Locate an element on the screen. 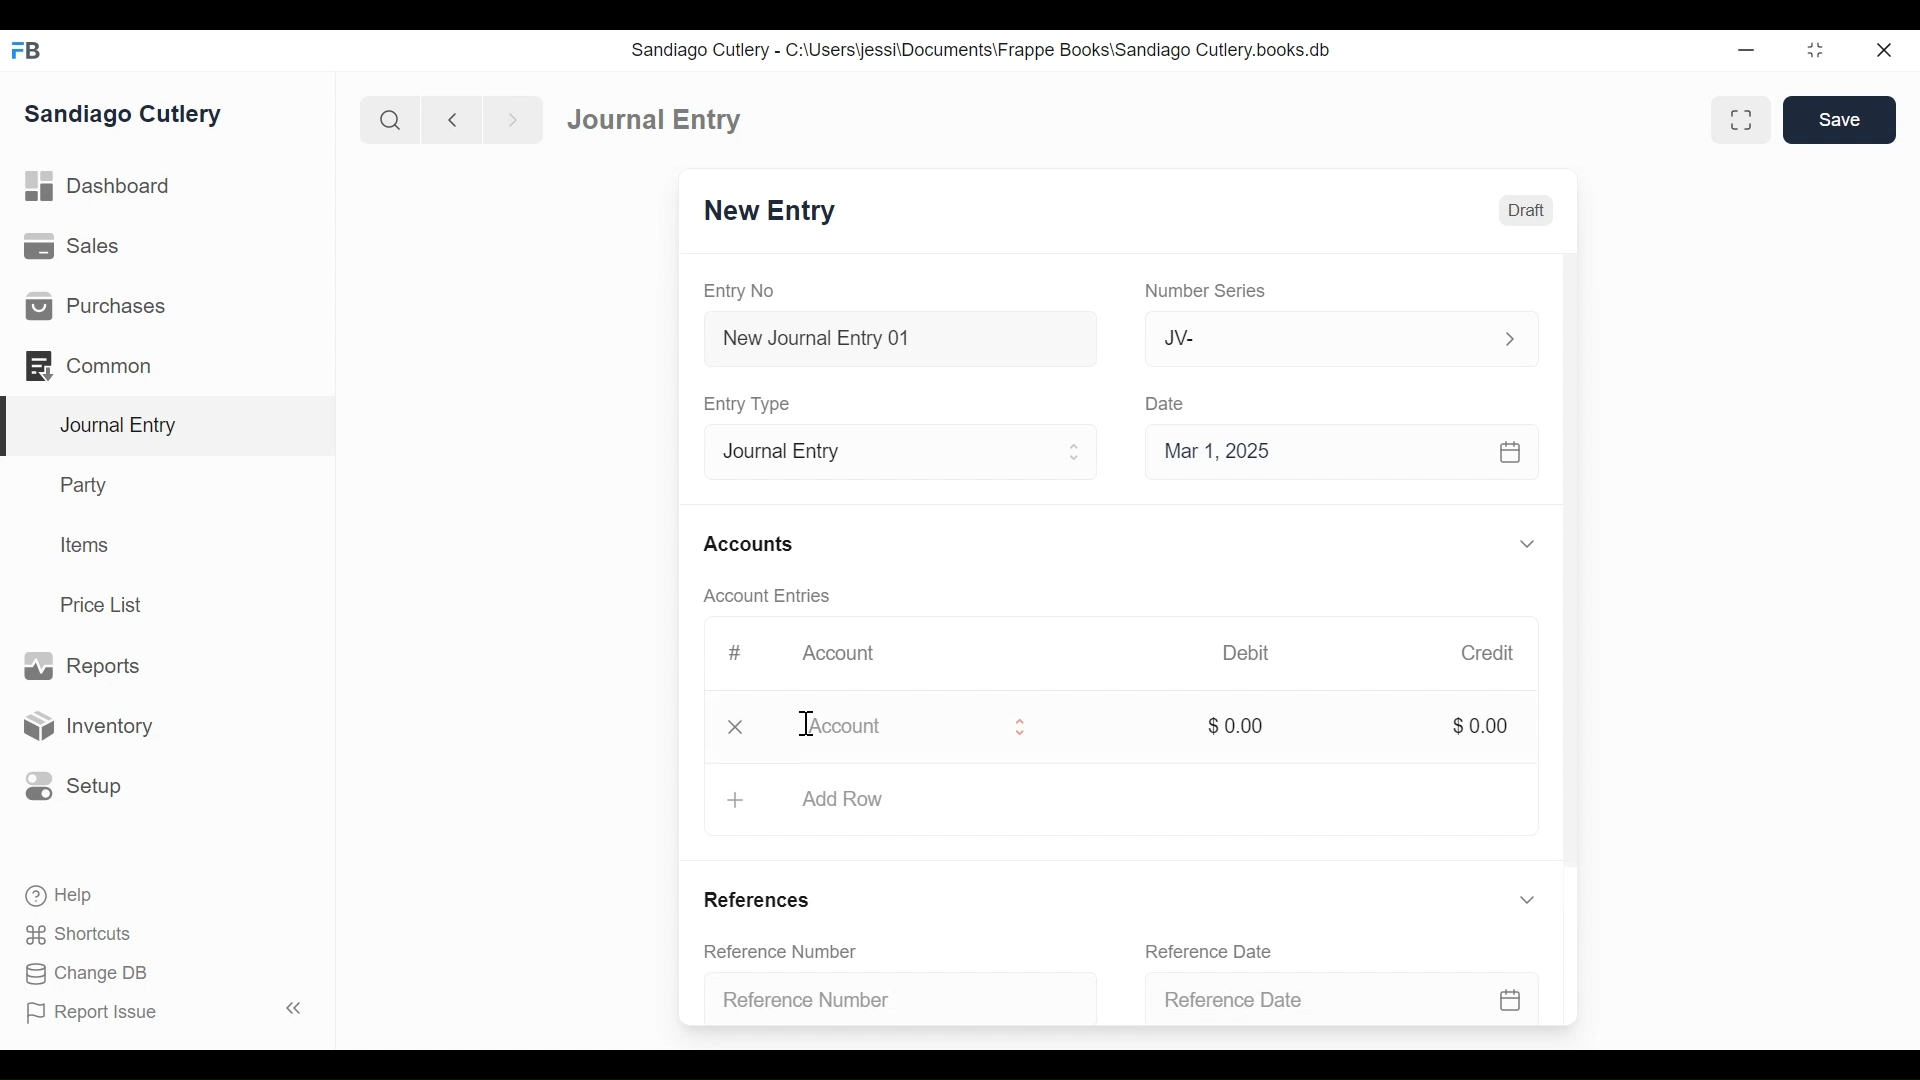  delete is located at coordinates (731, 727).